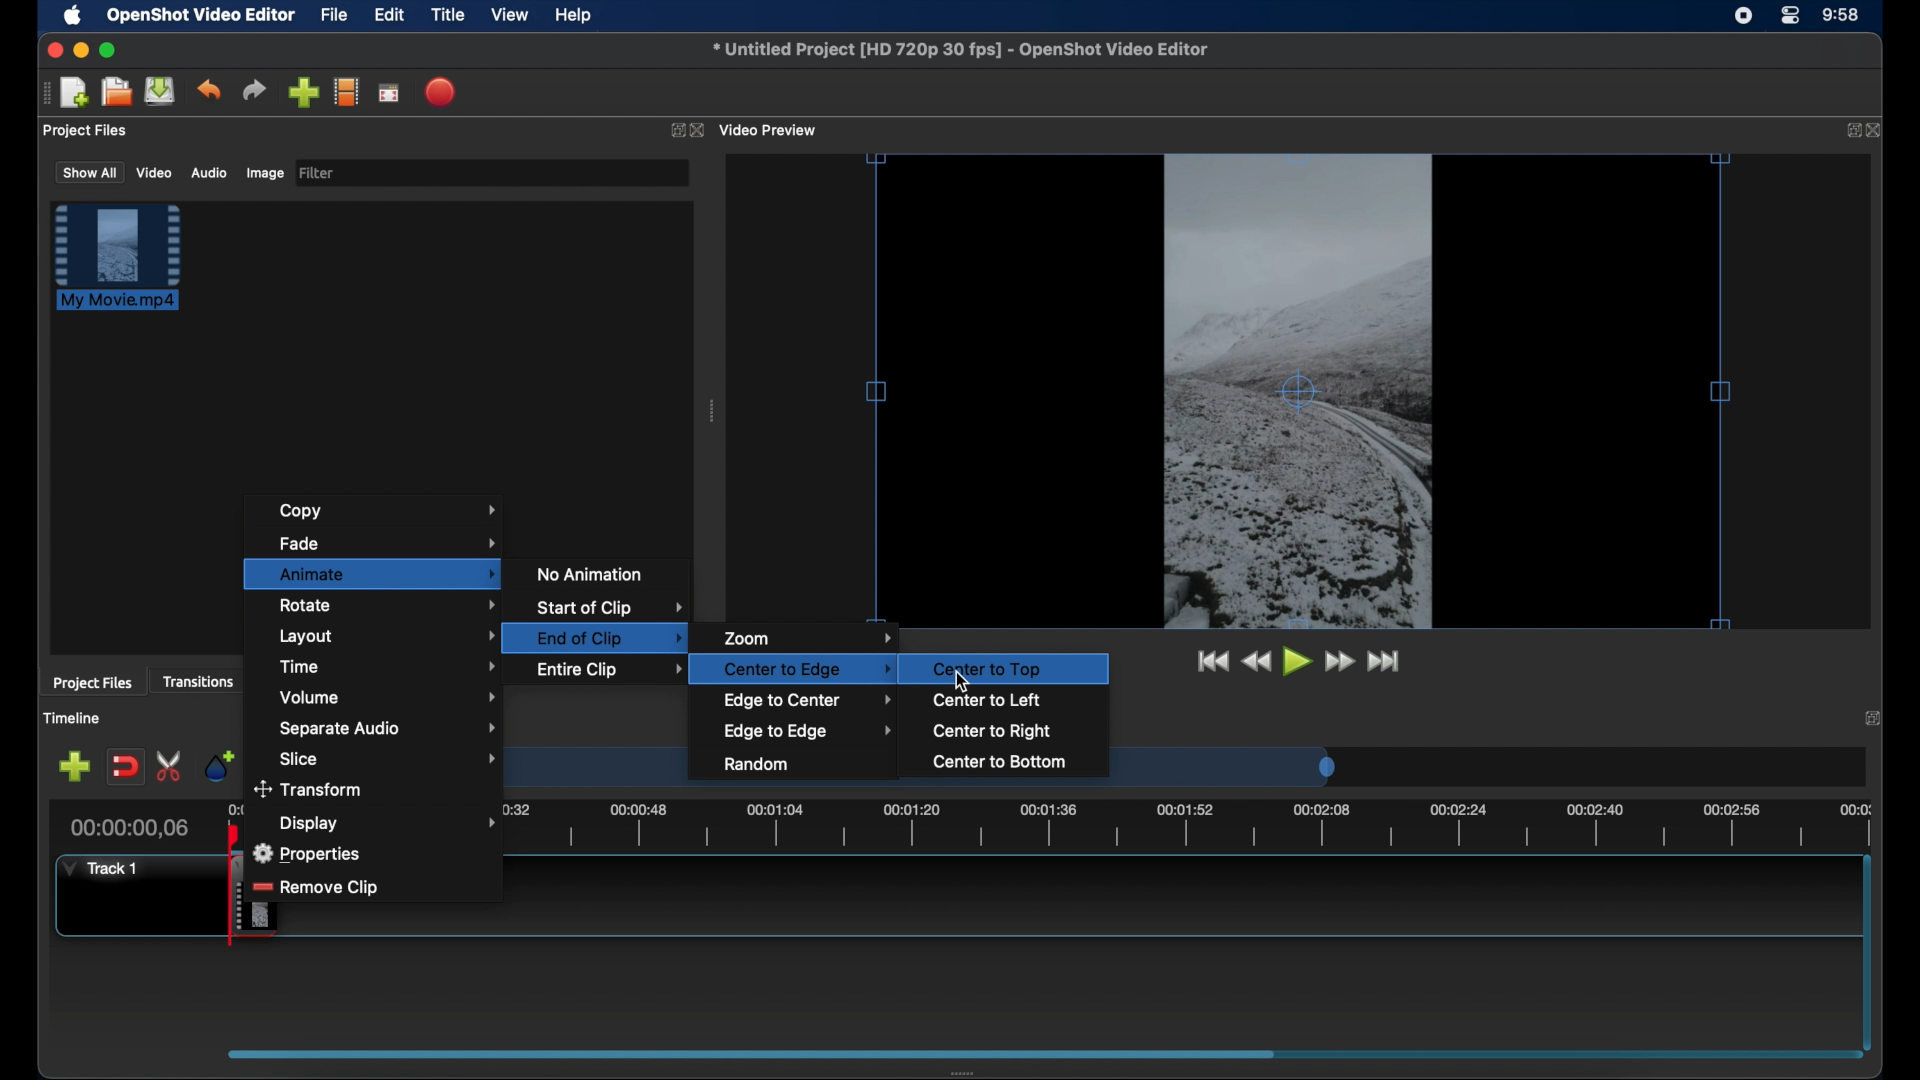 The height and width of the screenshot is (1080, 1920). Describe the element at coordinates (388, 510) in the screenshot. I see `copy menu` at that location.